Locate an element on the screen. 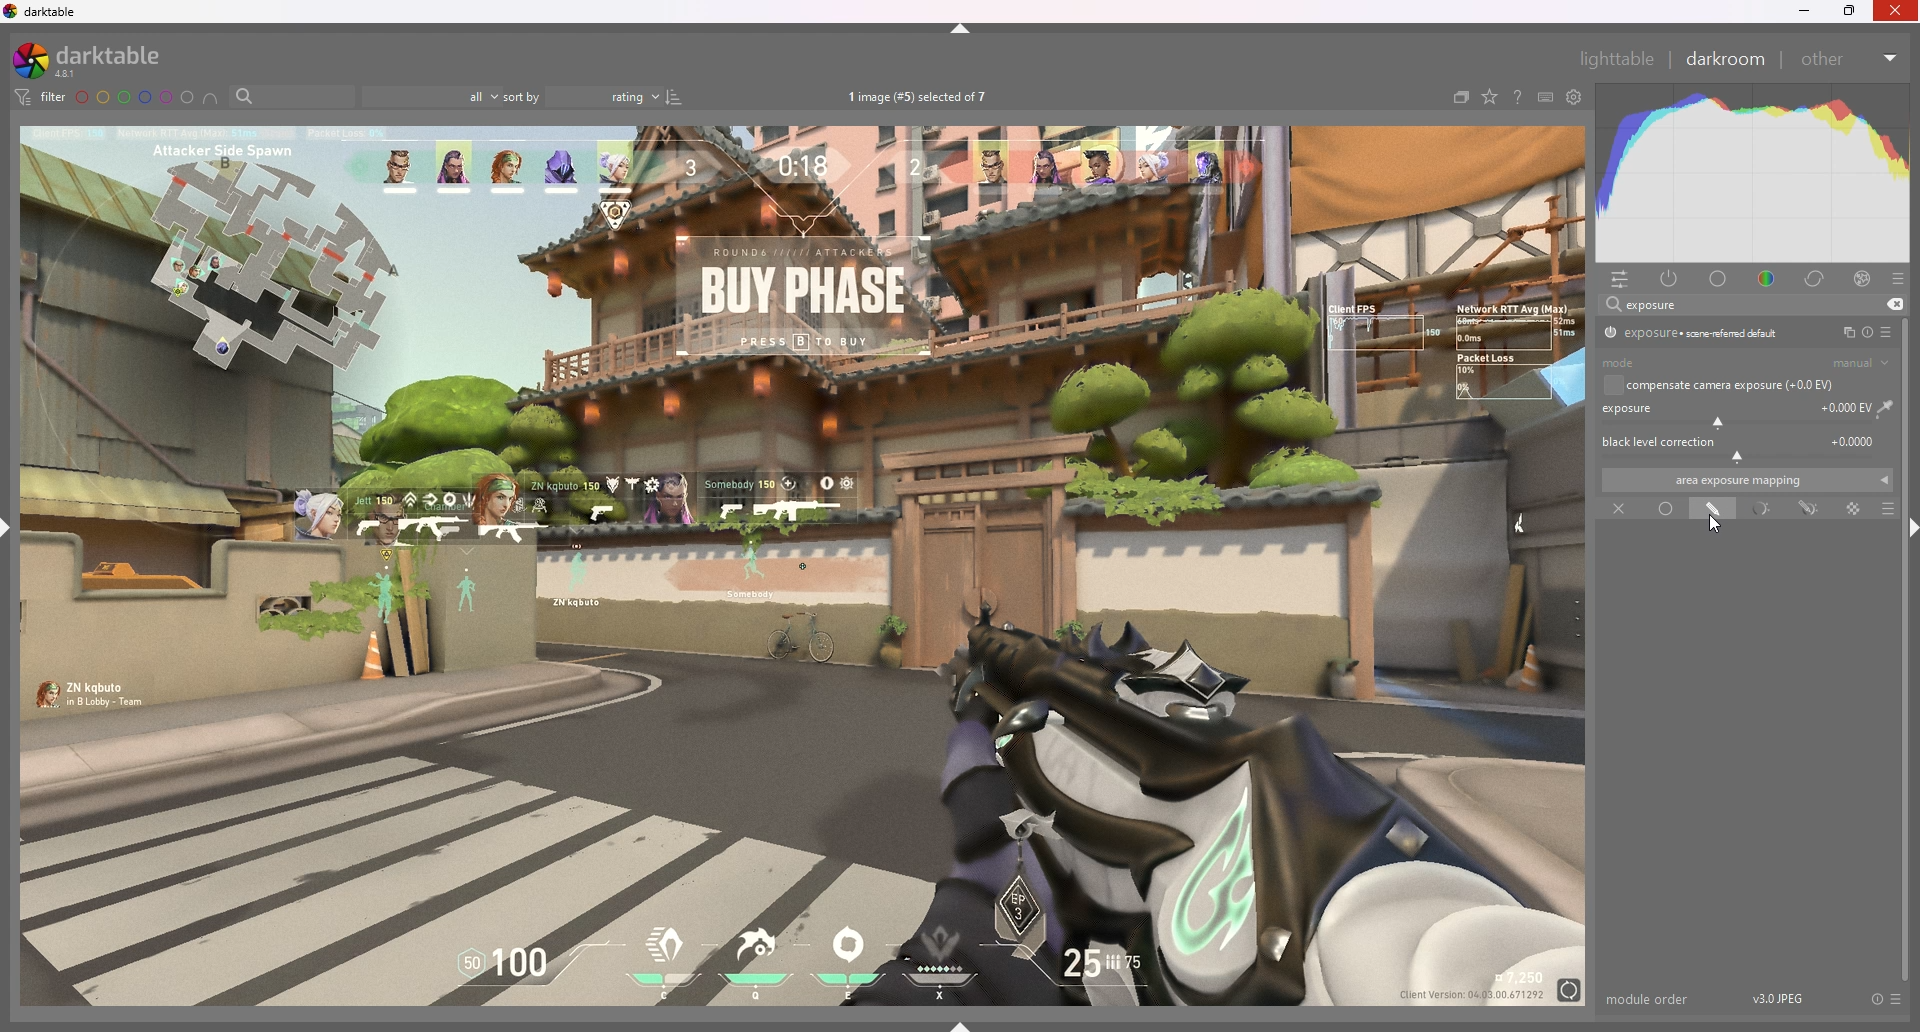 This screenshot has width=1920, height=1032. color labels is located at coordinates (135, 98).